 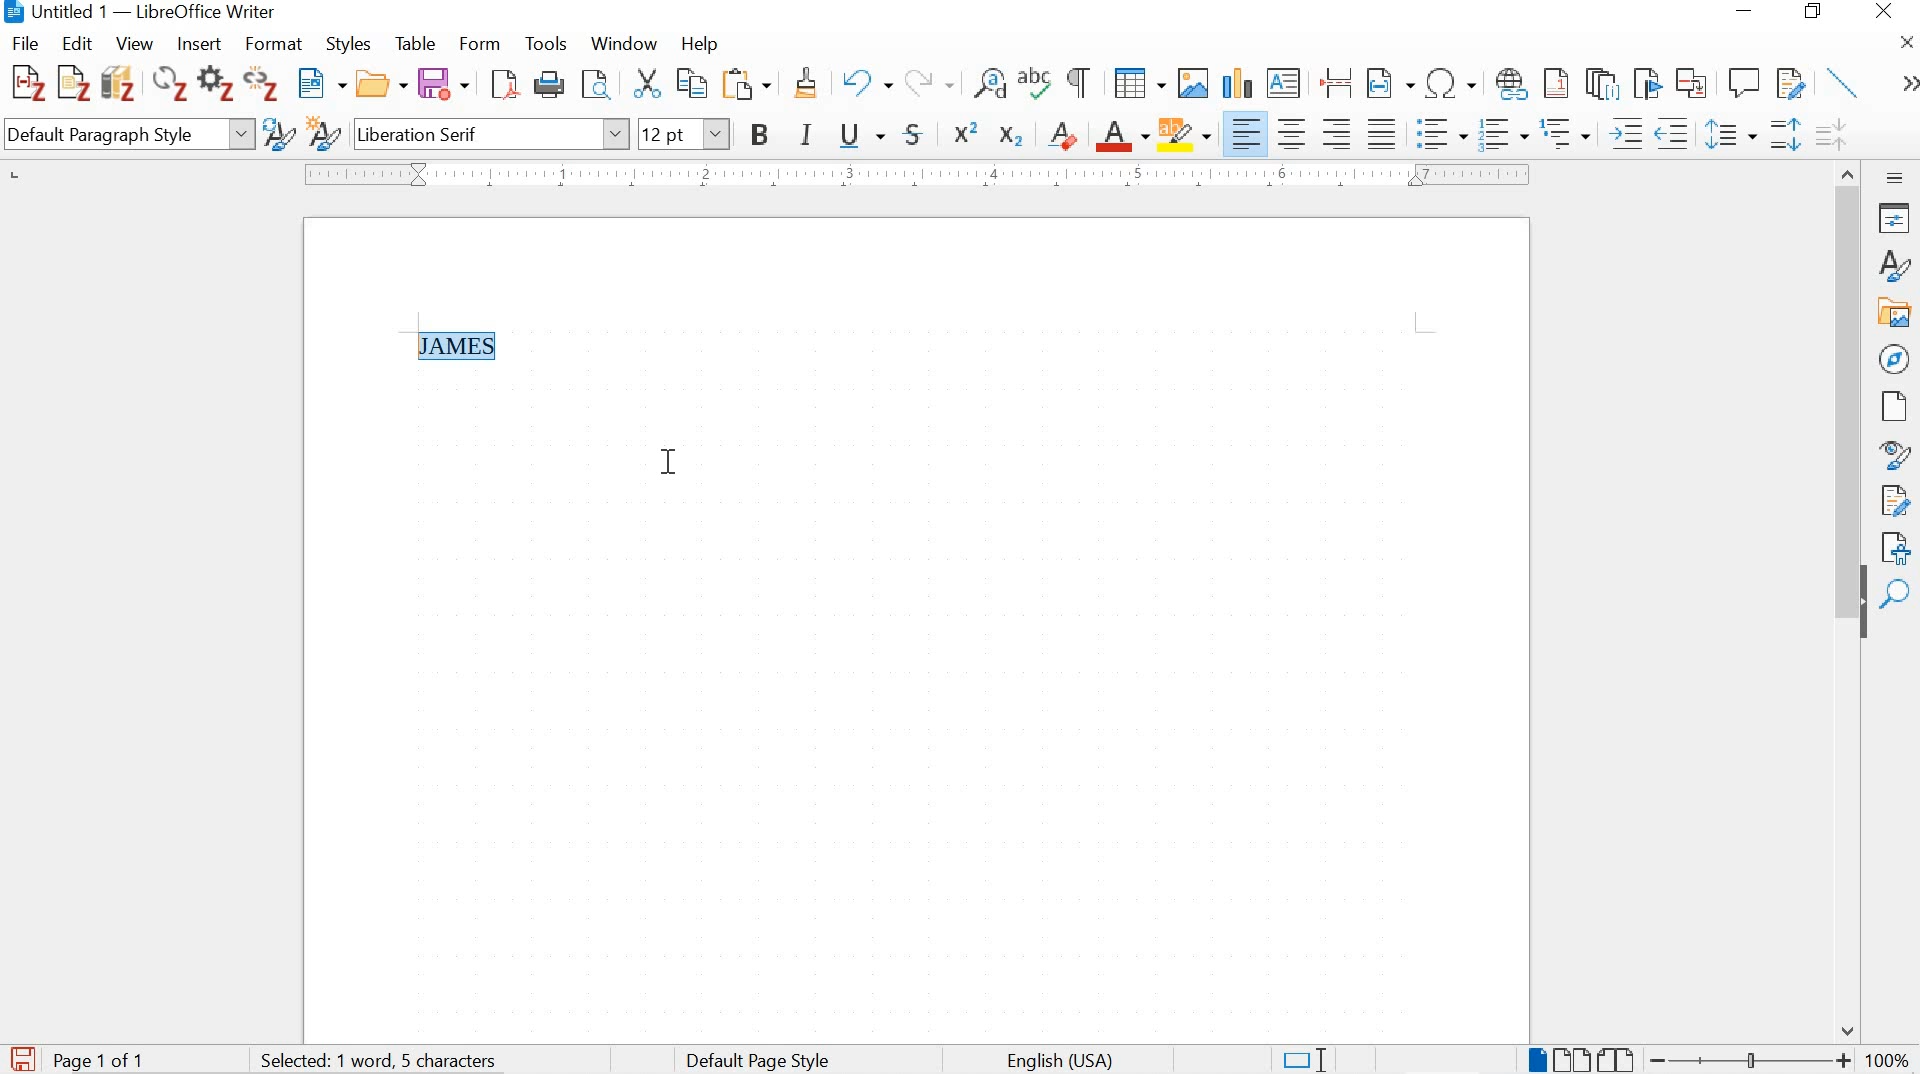 What do you see at coordinates (1888, 1059) in the screenshot?
I see `zoom factor-100%` at bounding box center [1888, 1059].